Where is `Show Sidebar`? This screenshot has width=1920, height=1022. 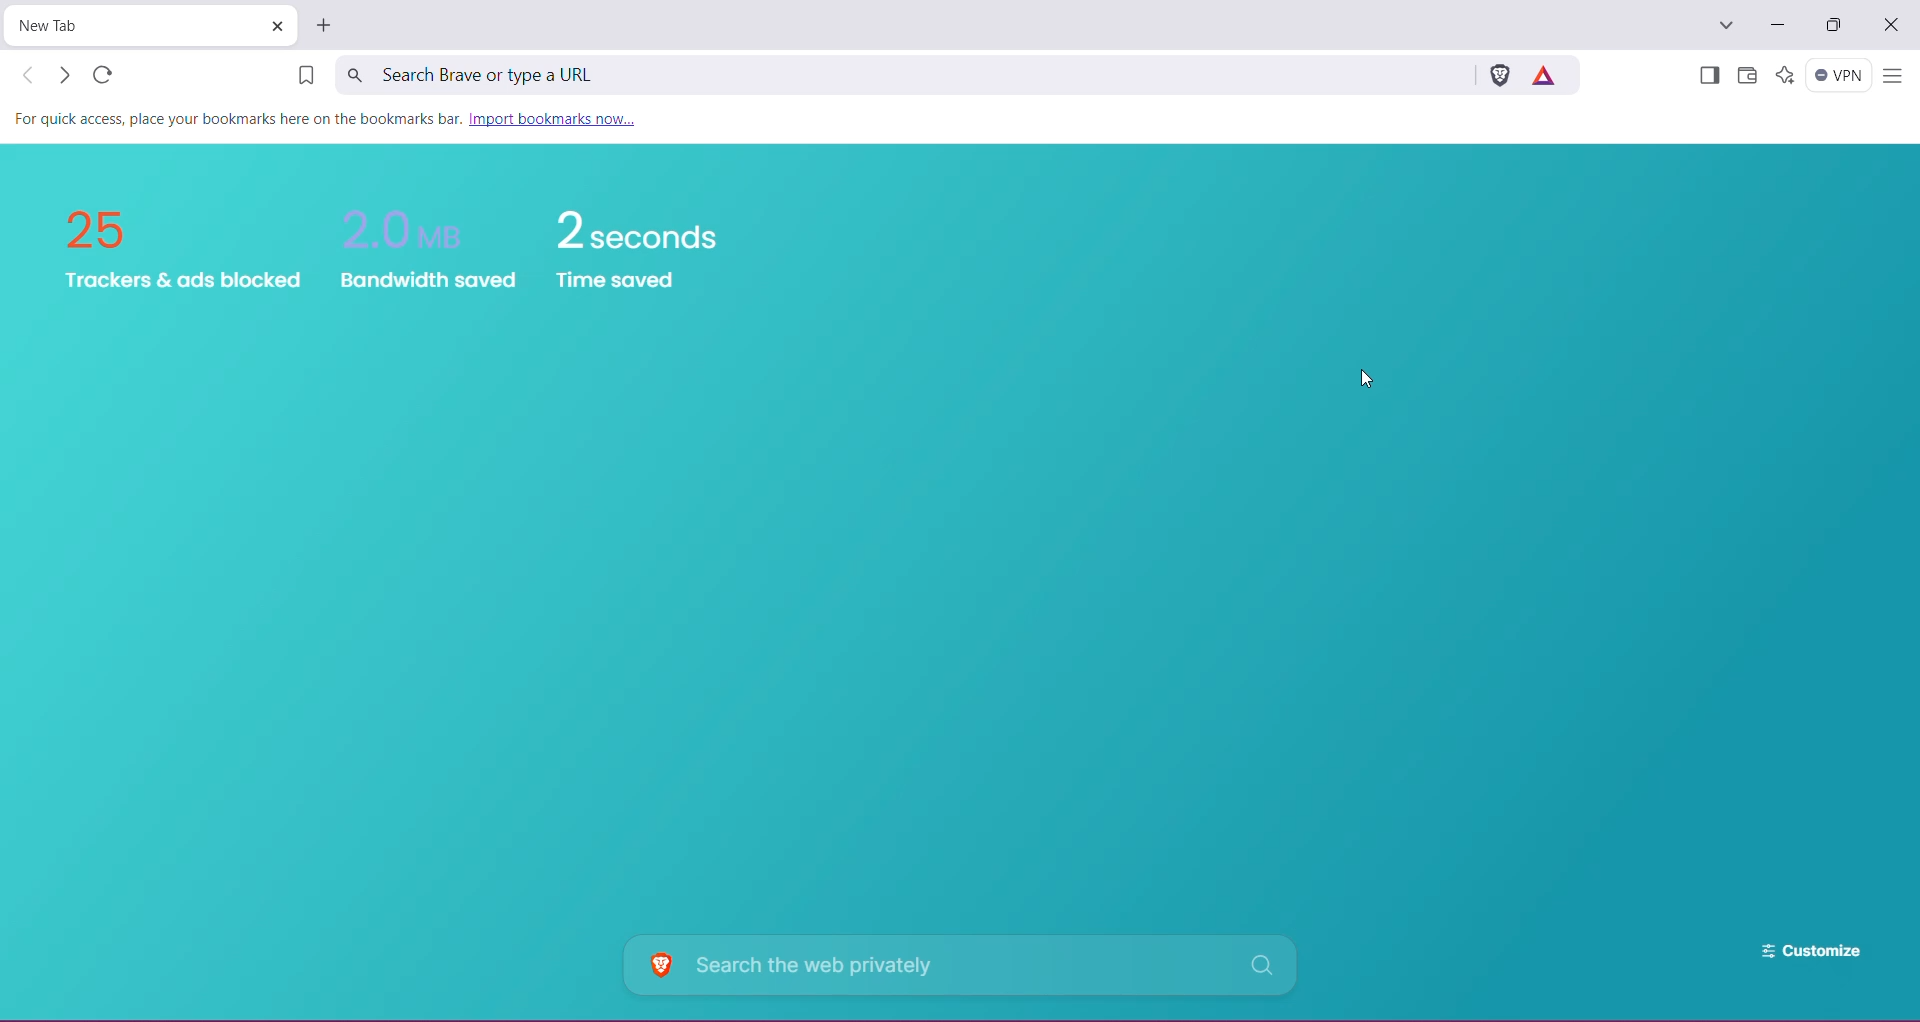 Show Sidebar is located at coordinates (1707, 77).